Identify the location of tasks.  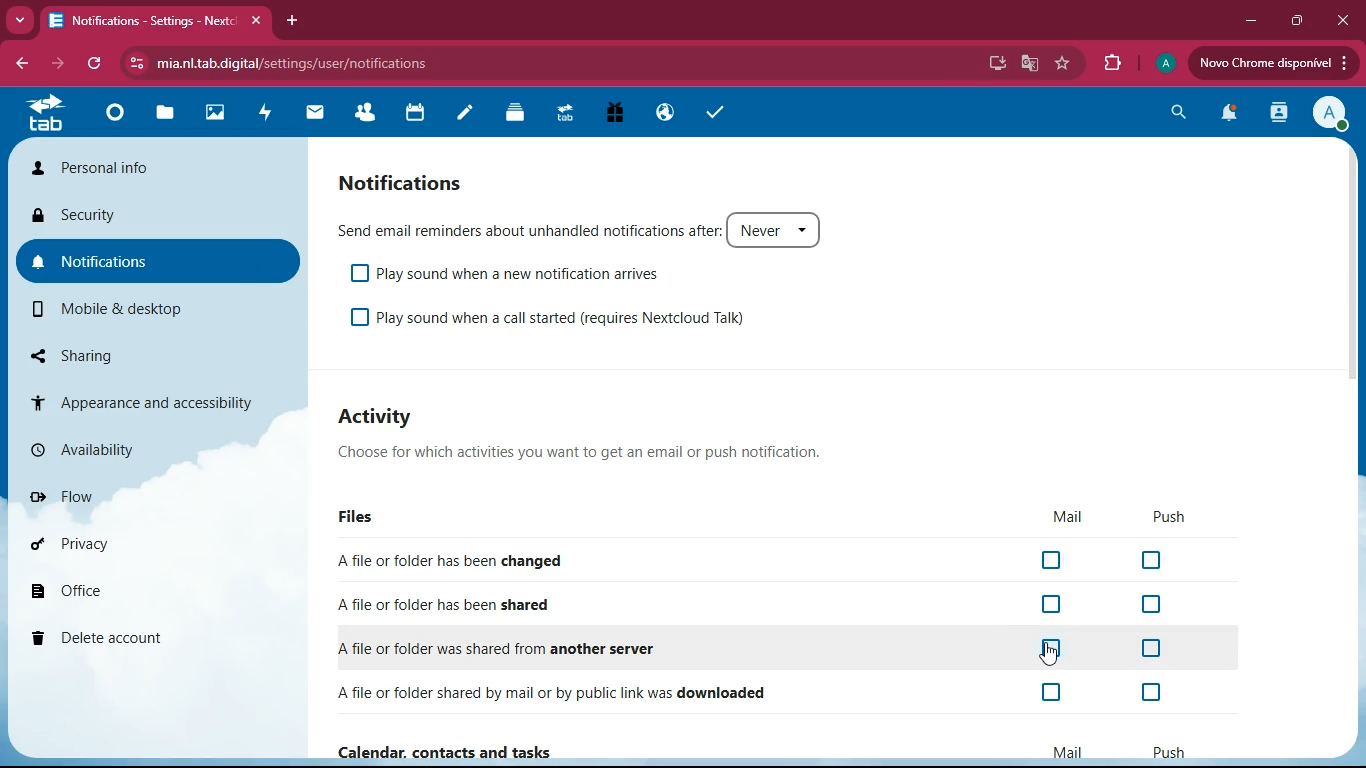
(710, 112).